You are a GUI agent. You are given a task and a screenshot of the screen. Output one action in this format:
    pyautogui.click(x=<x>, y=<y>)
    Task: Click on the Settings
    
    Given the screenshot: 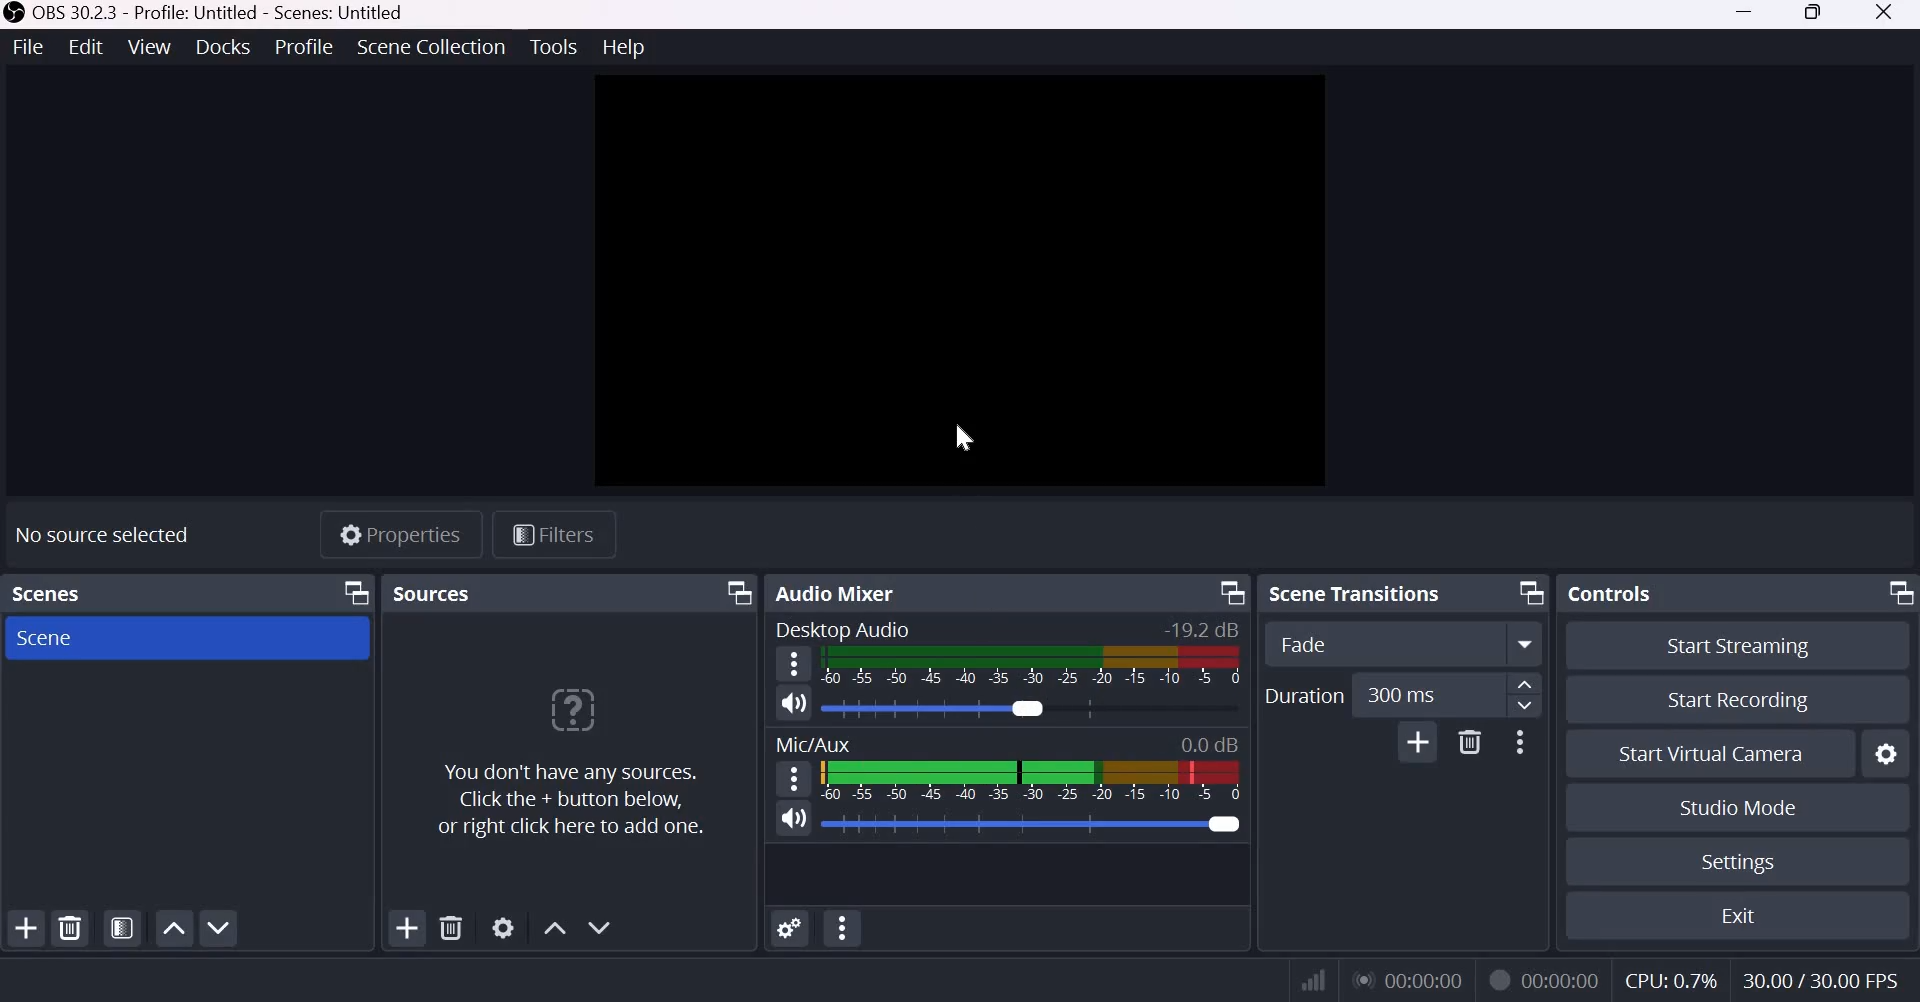 What is the action you would take?
    pyautogui.click(x=1739, y=862)
    